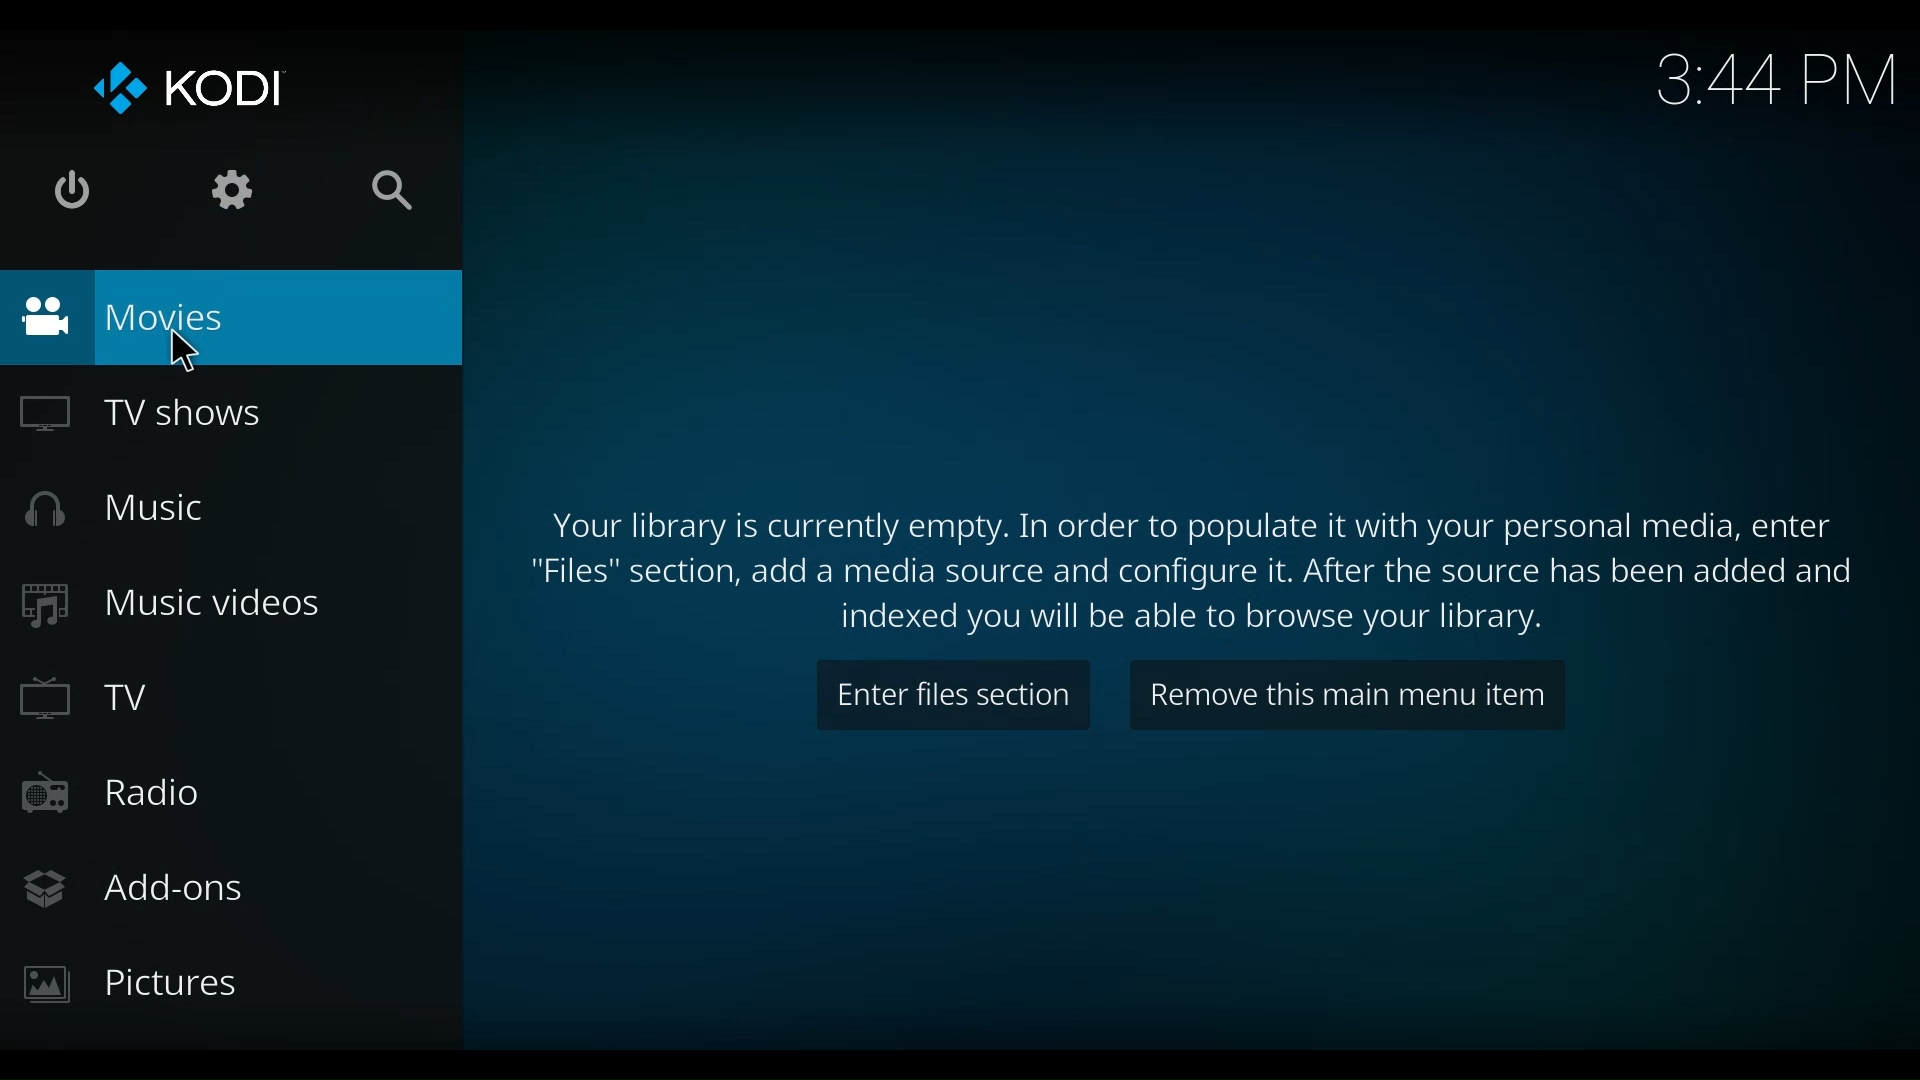  What do you see at coordinates (98, 699) in the screenshot?
I see `TV` at bounding box center [98, 699].